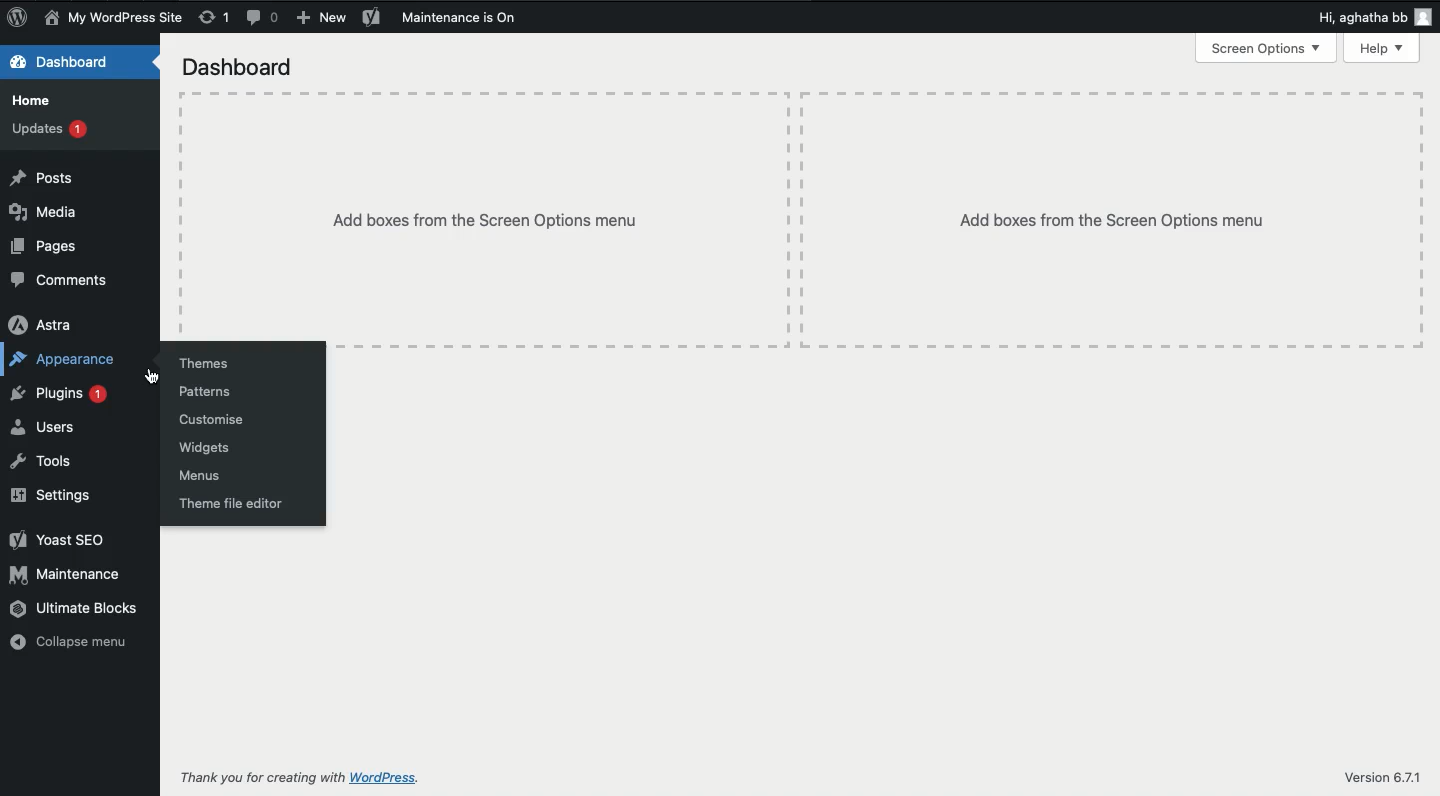  Describe the element at coordinates (58, 280) in the screenshot. I see `Comments` at that location.